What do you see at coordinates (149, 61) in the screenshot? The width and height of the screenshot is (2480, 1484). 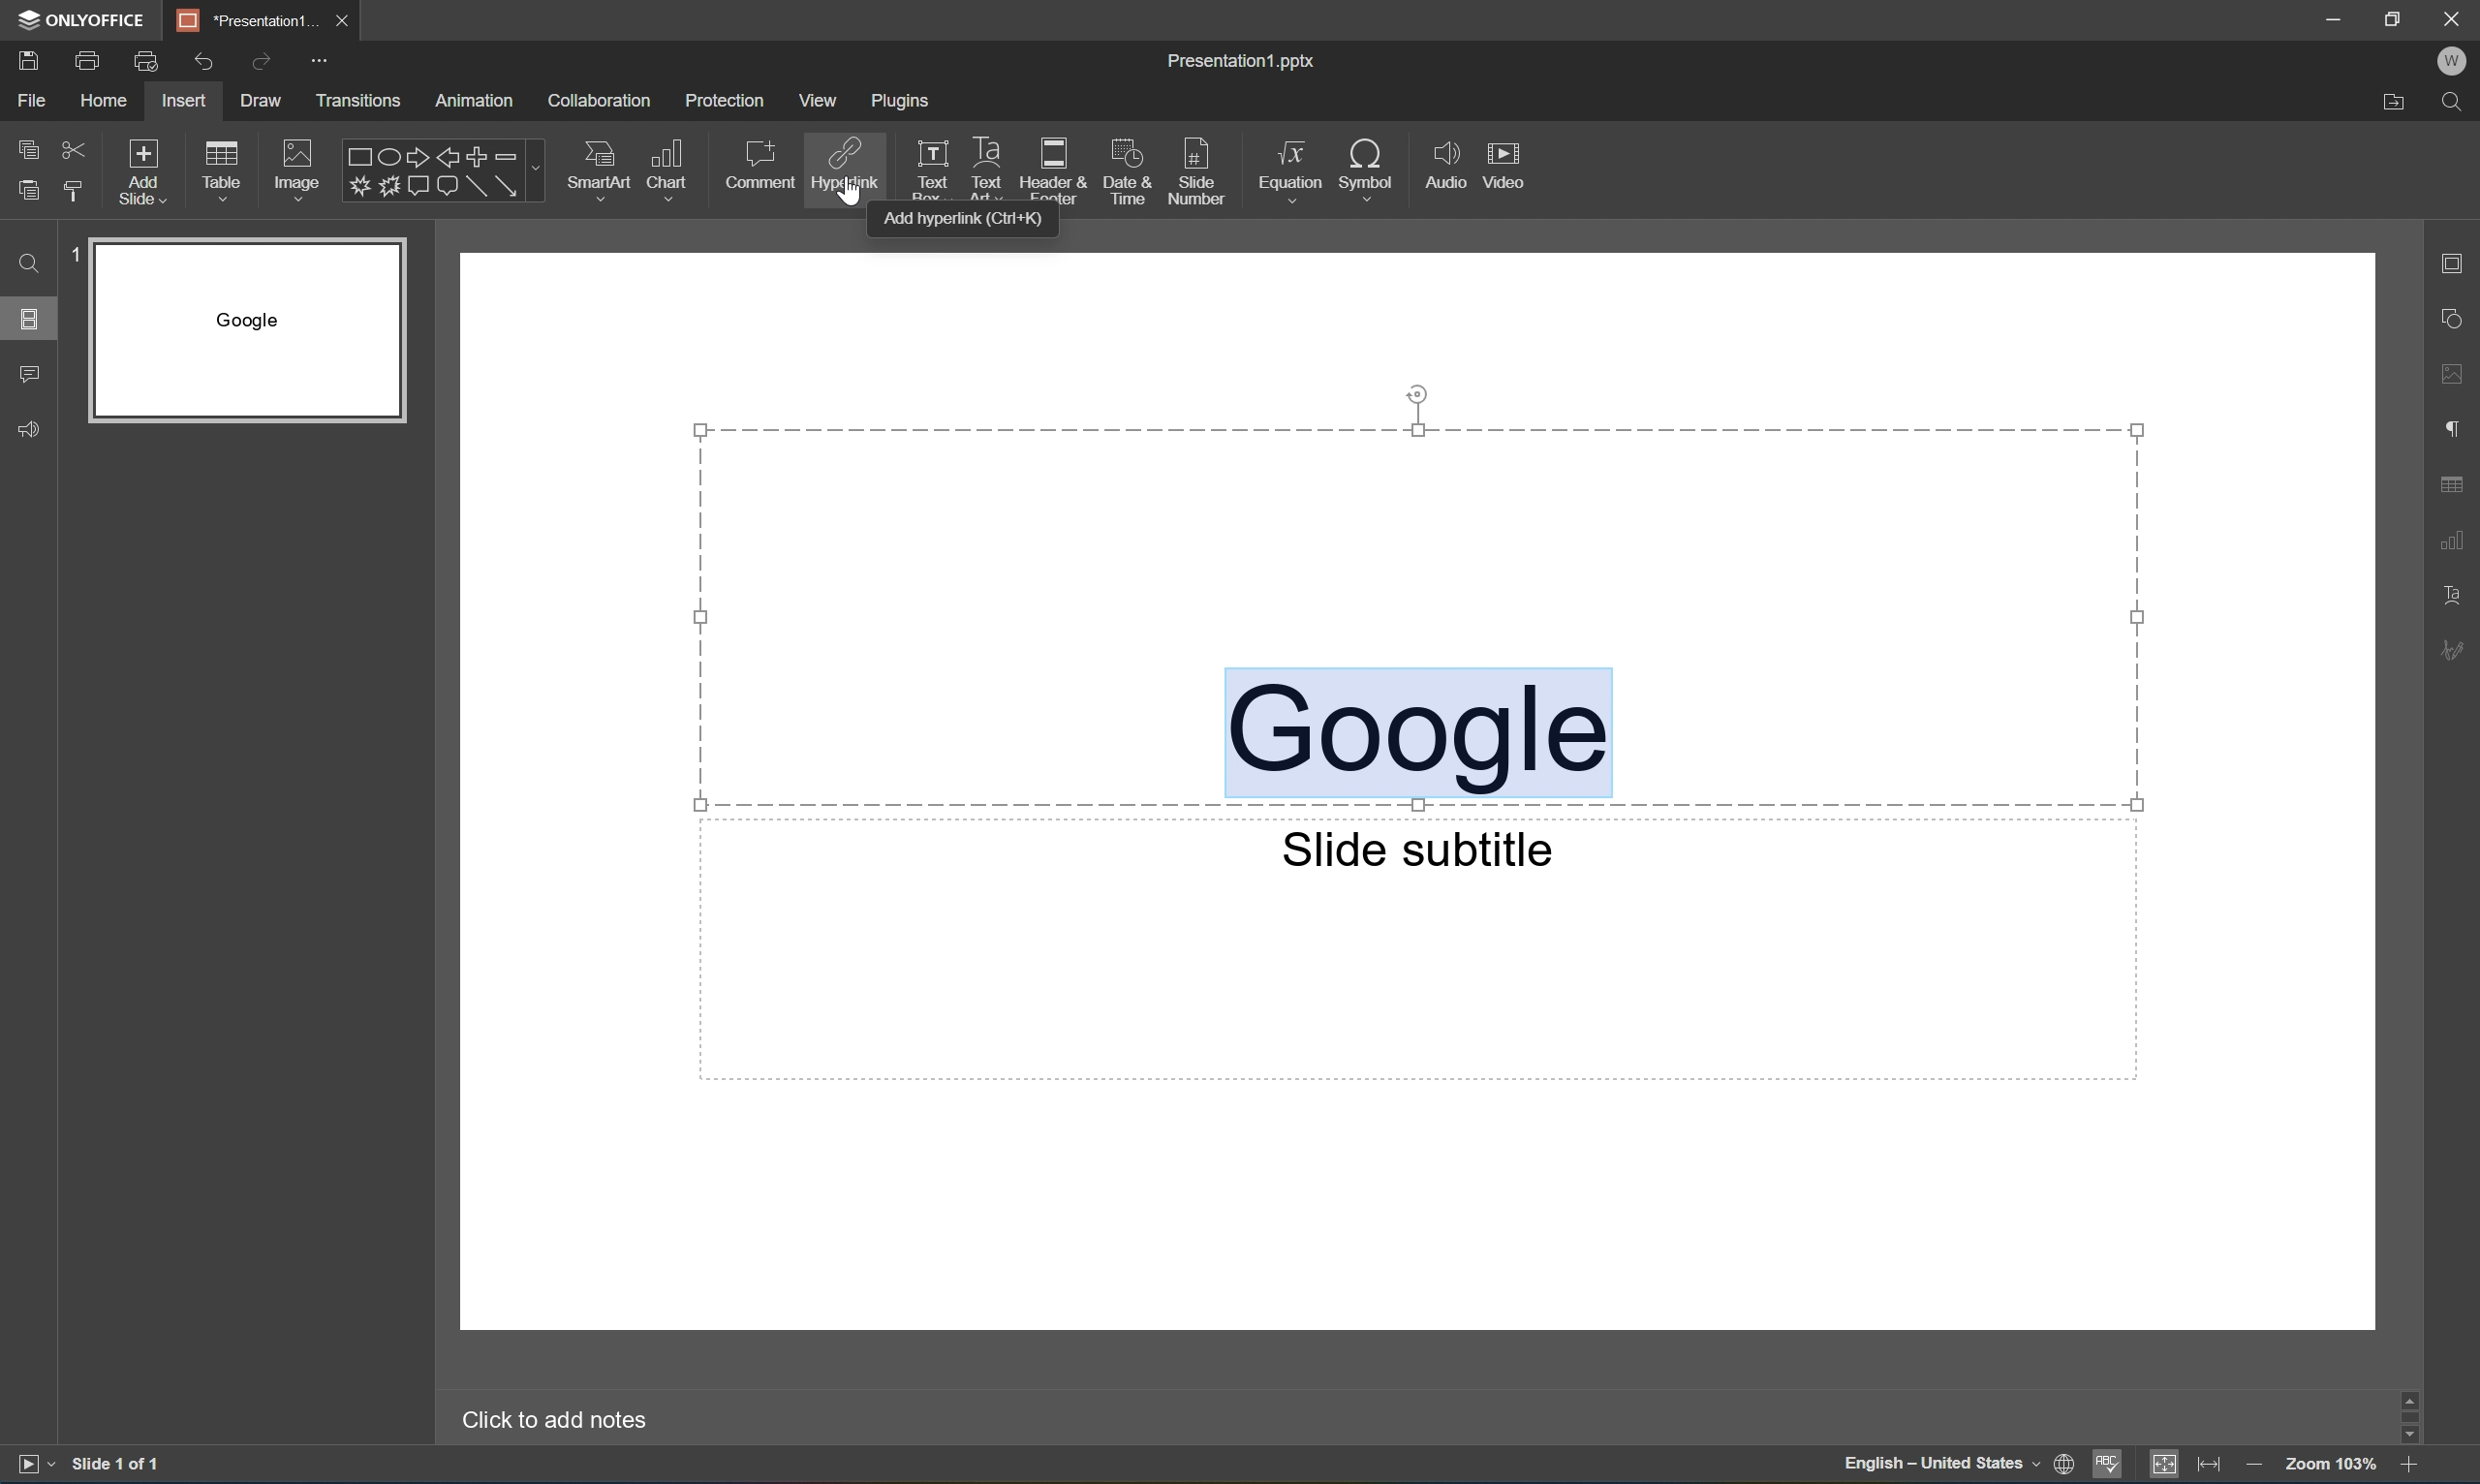 I see `Quick print` at bounding box center [149, 61].